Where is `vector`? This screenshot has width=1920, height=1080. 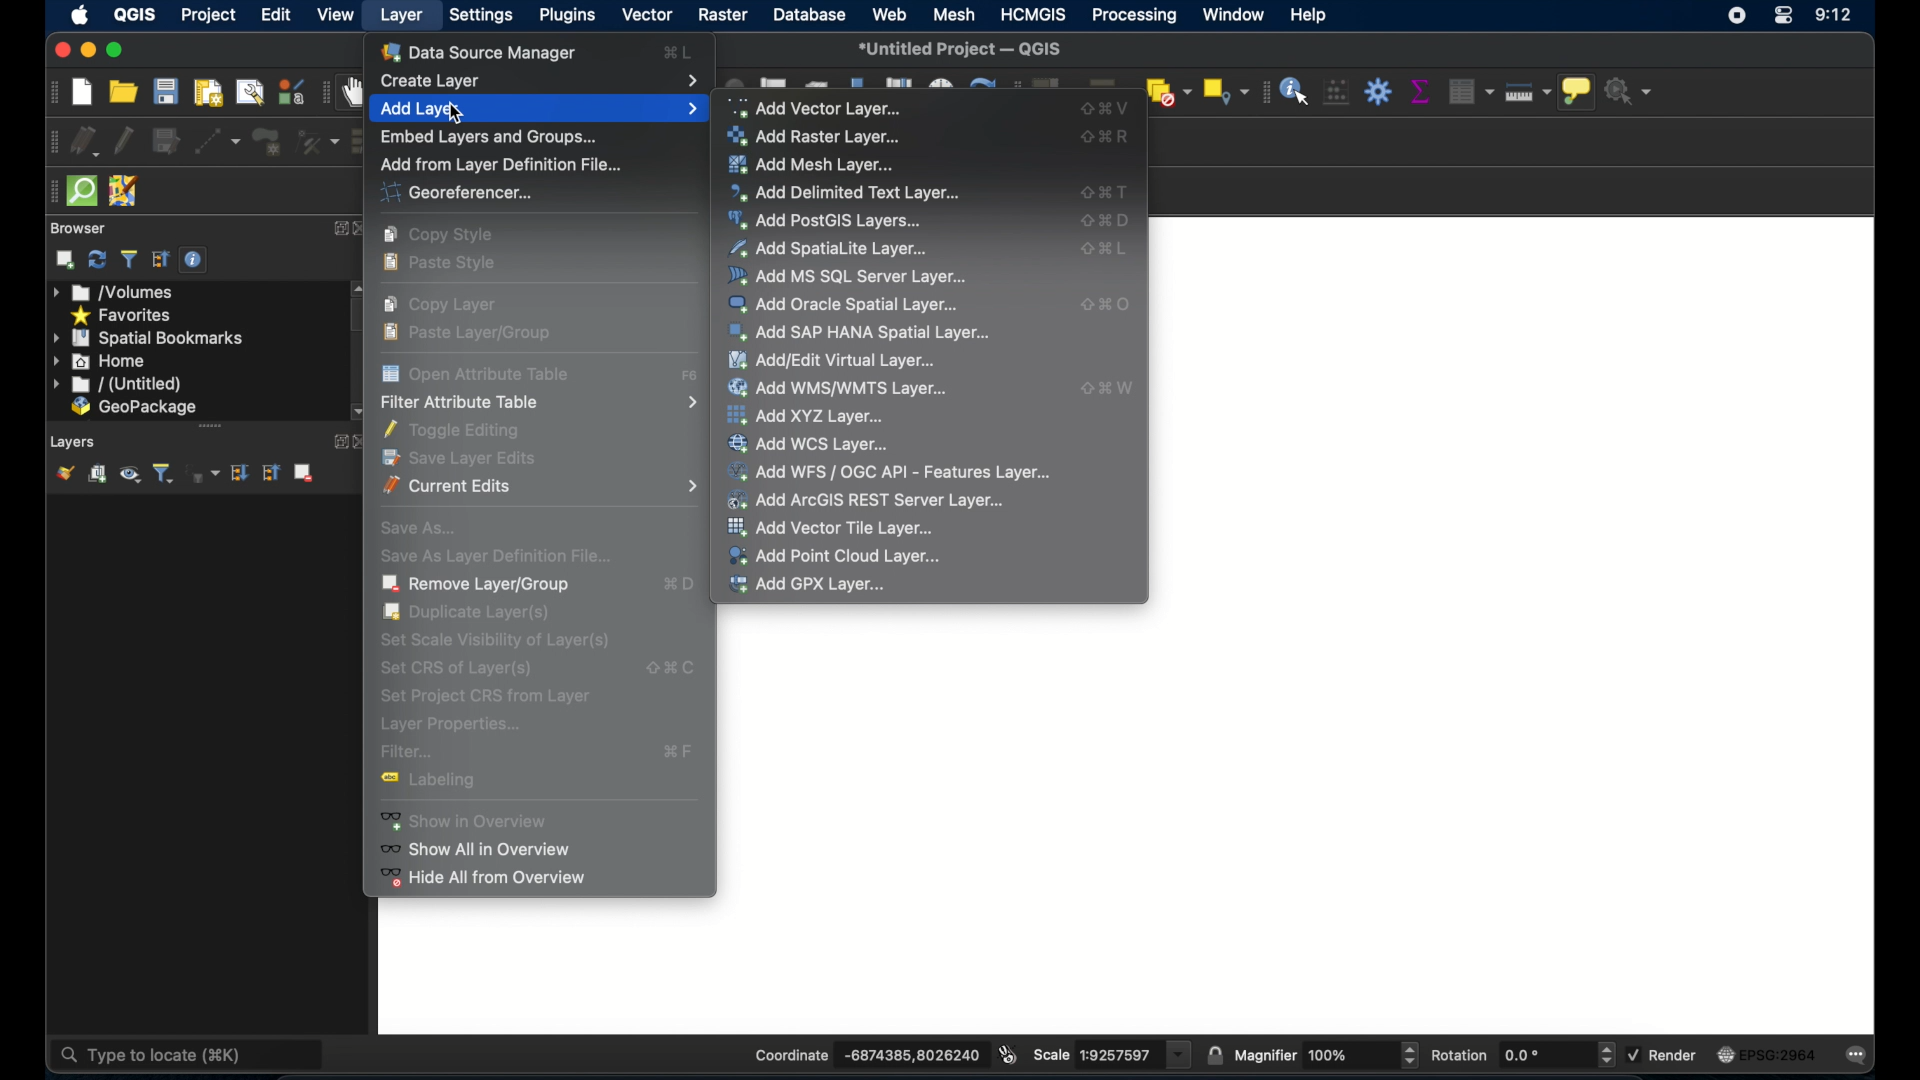
vector is located at coordinates (646, 14).